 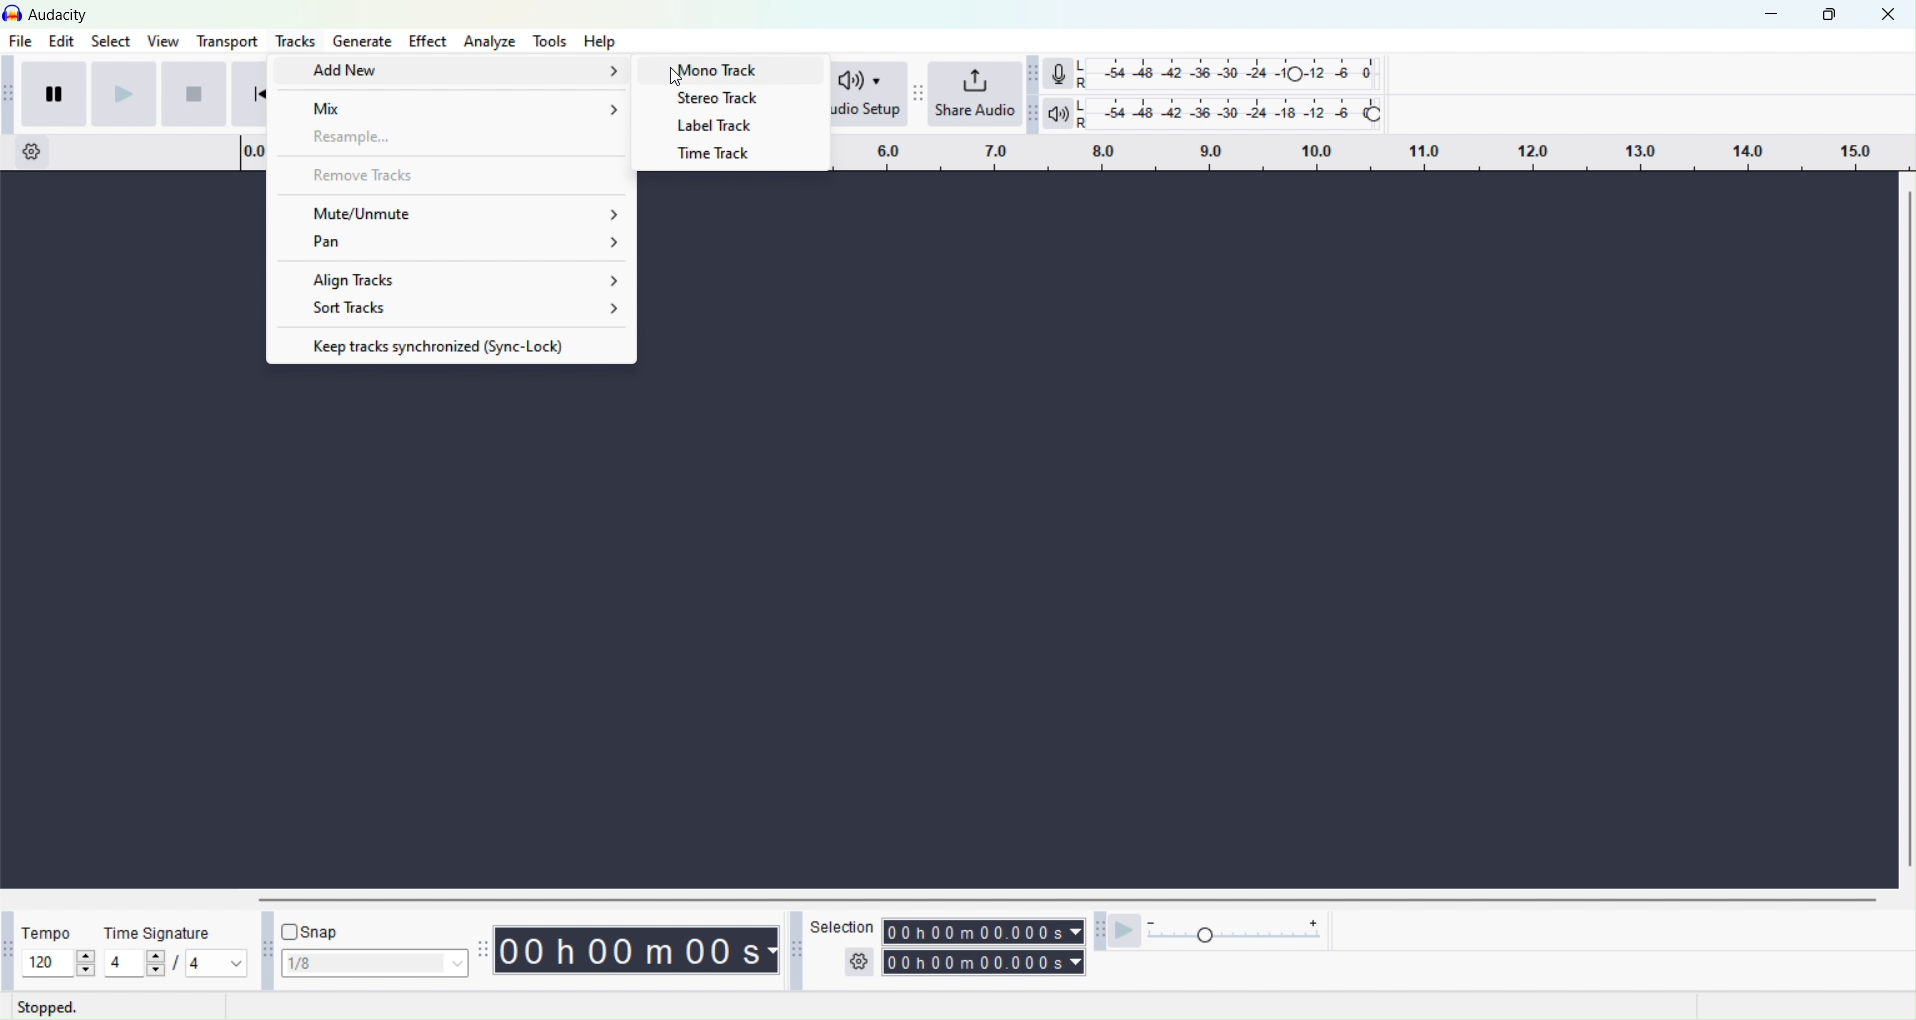 I want to click on Sort tracks, so click(x=451, y=311).